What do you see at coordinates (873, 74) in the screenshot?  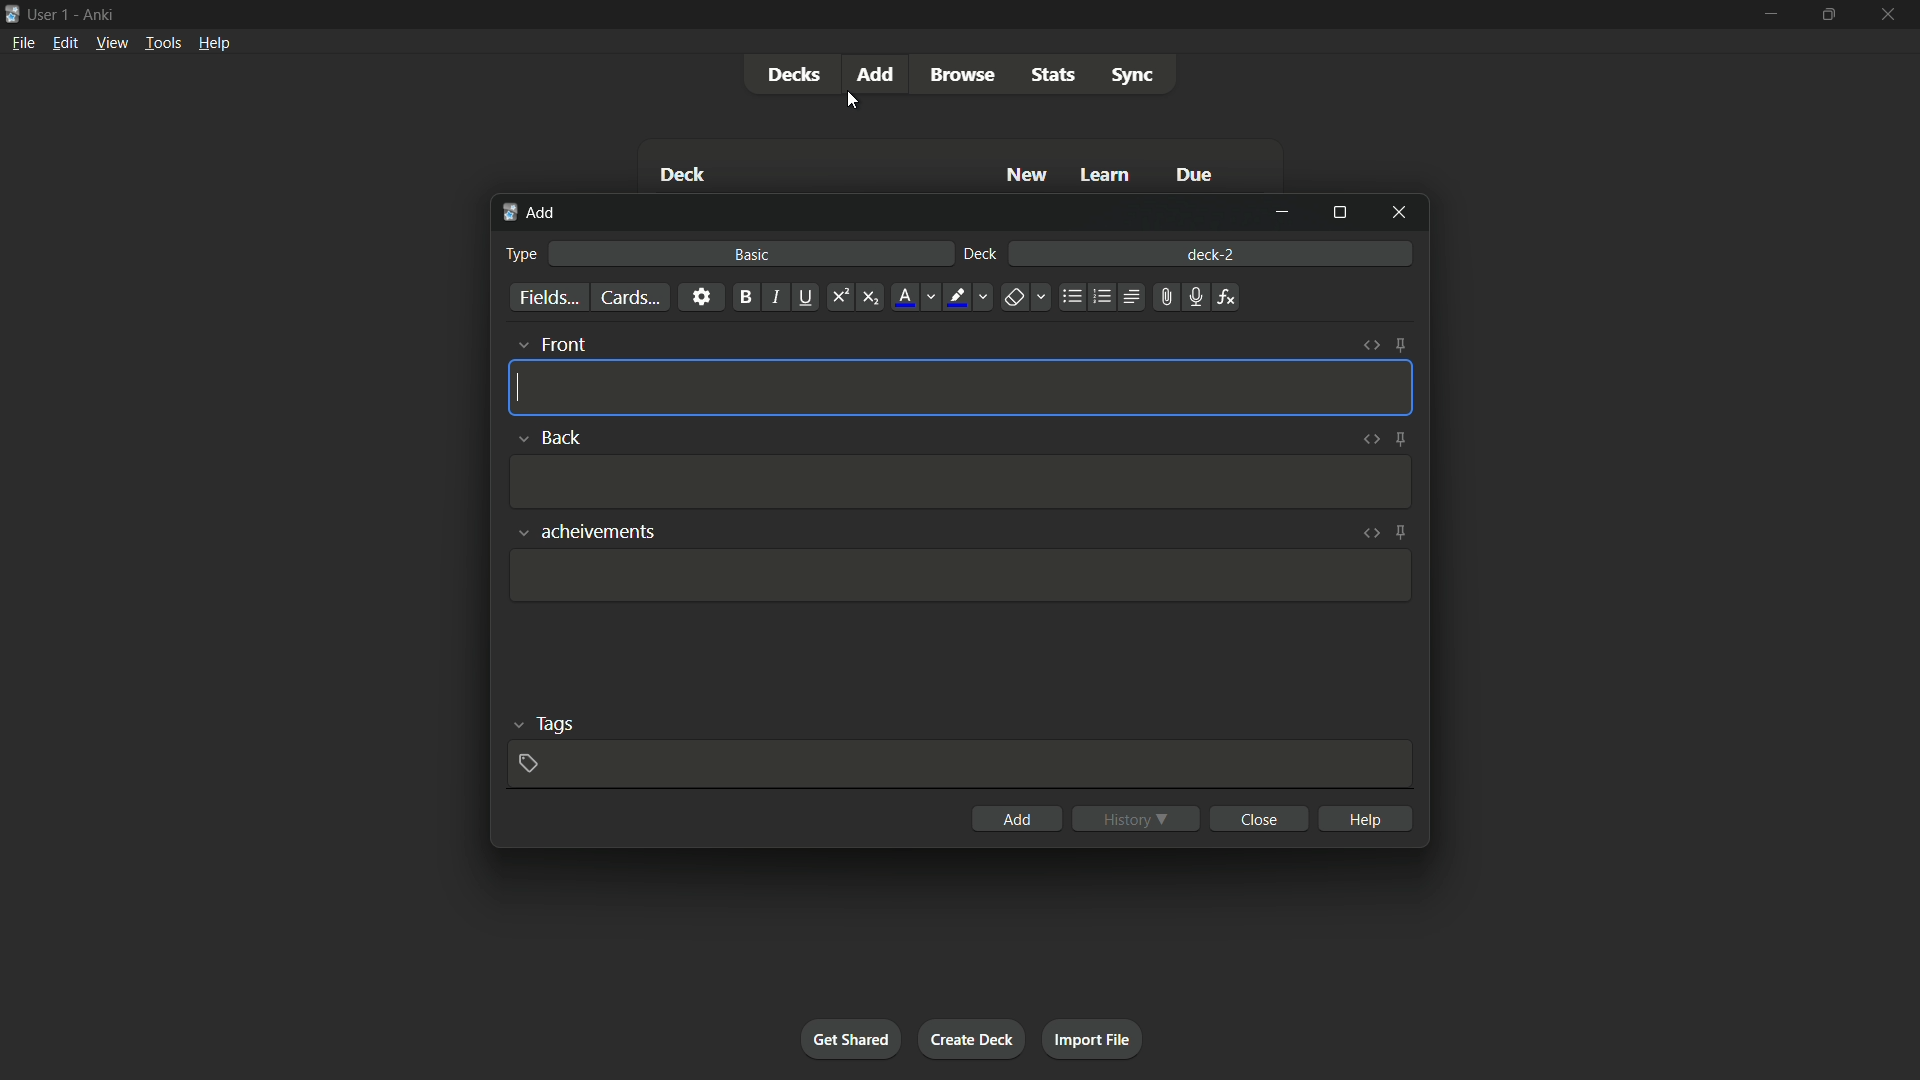 I see `add` at bounding box center [873, 74].